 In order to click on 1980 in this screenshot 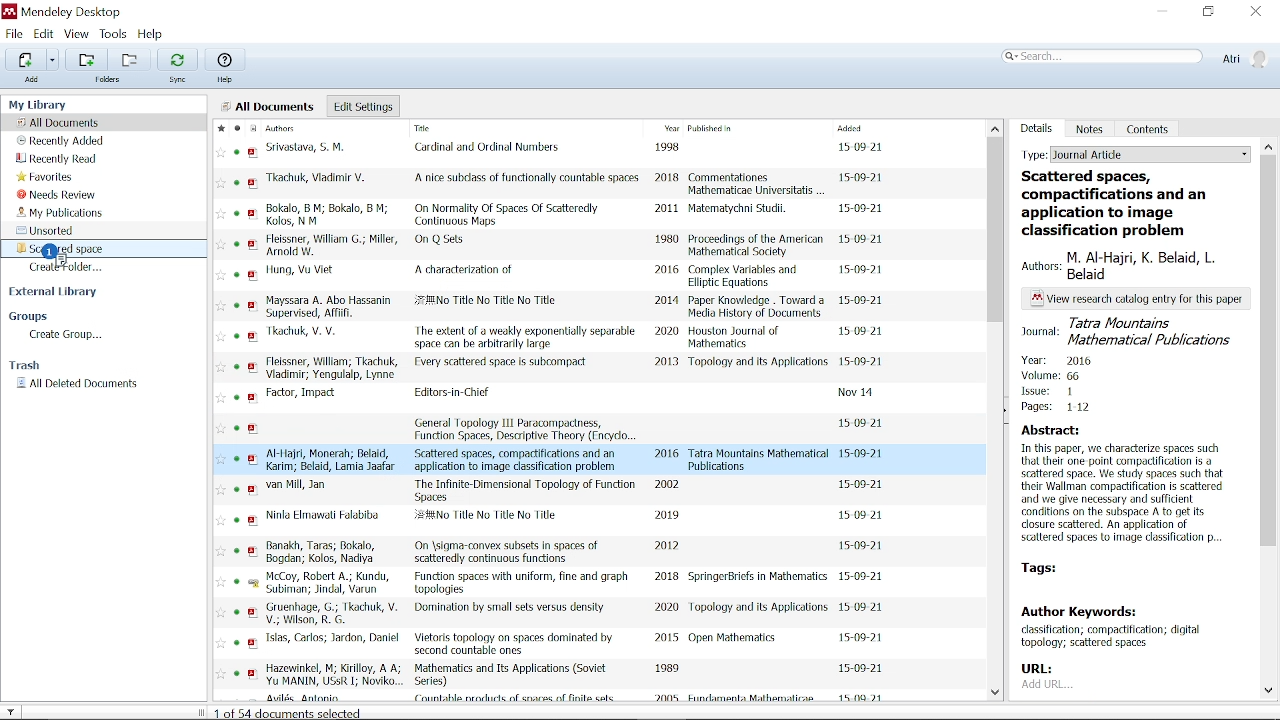, I will do `click(668, 240)`.